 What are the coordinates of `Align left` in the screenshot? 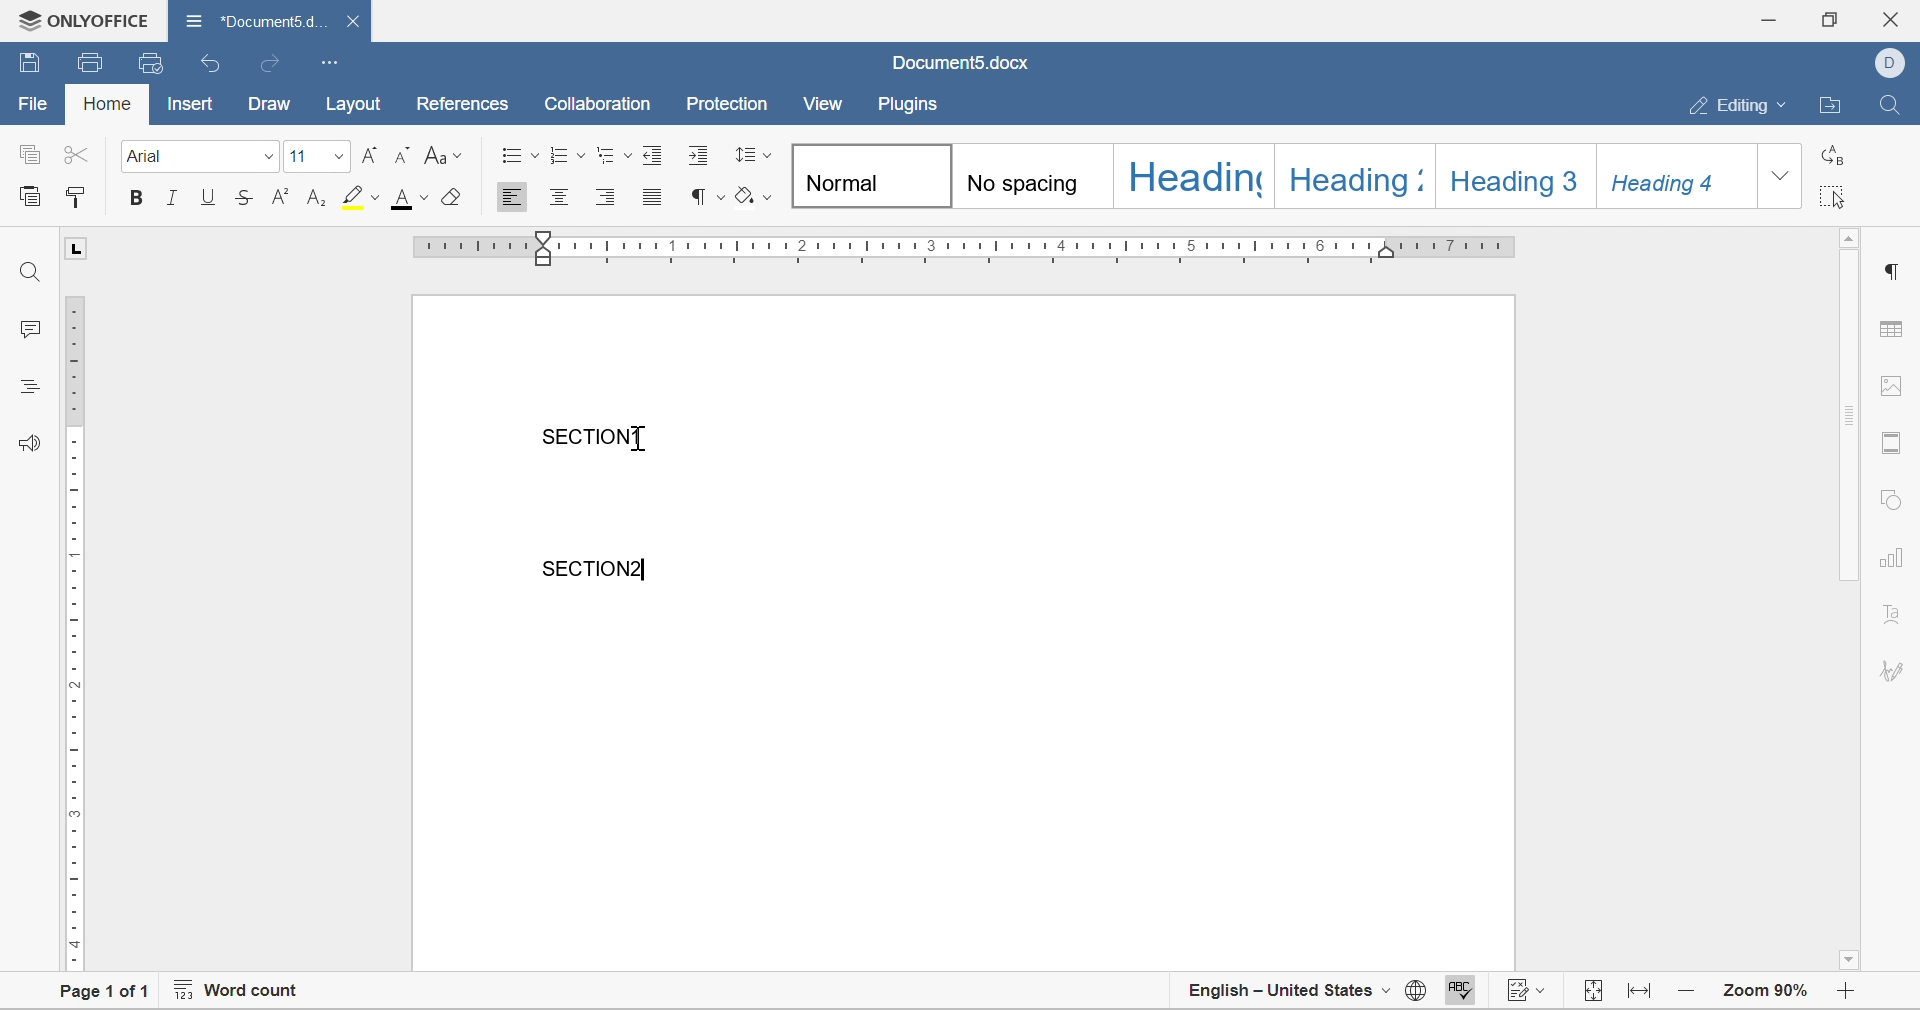 It's located at (511, 198).